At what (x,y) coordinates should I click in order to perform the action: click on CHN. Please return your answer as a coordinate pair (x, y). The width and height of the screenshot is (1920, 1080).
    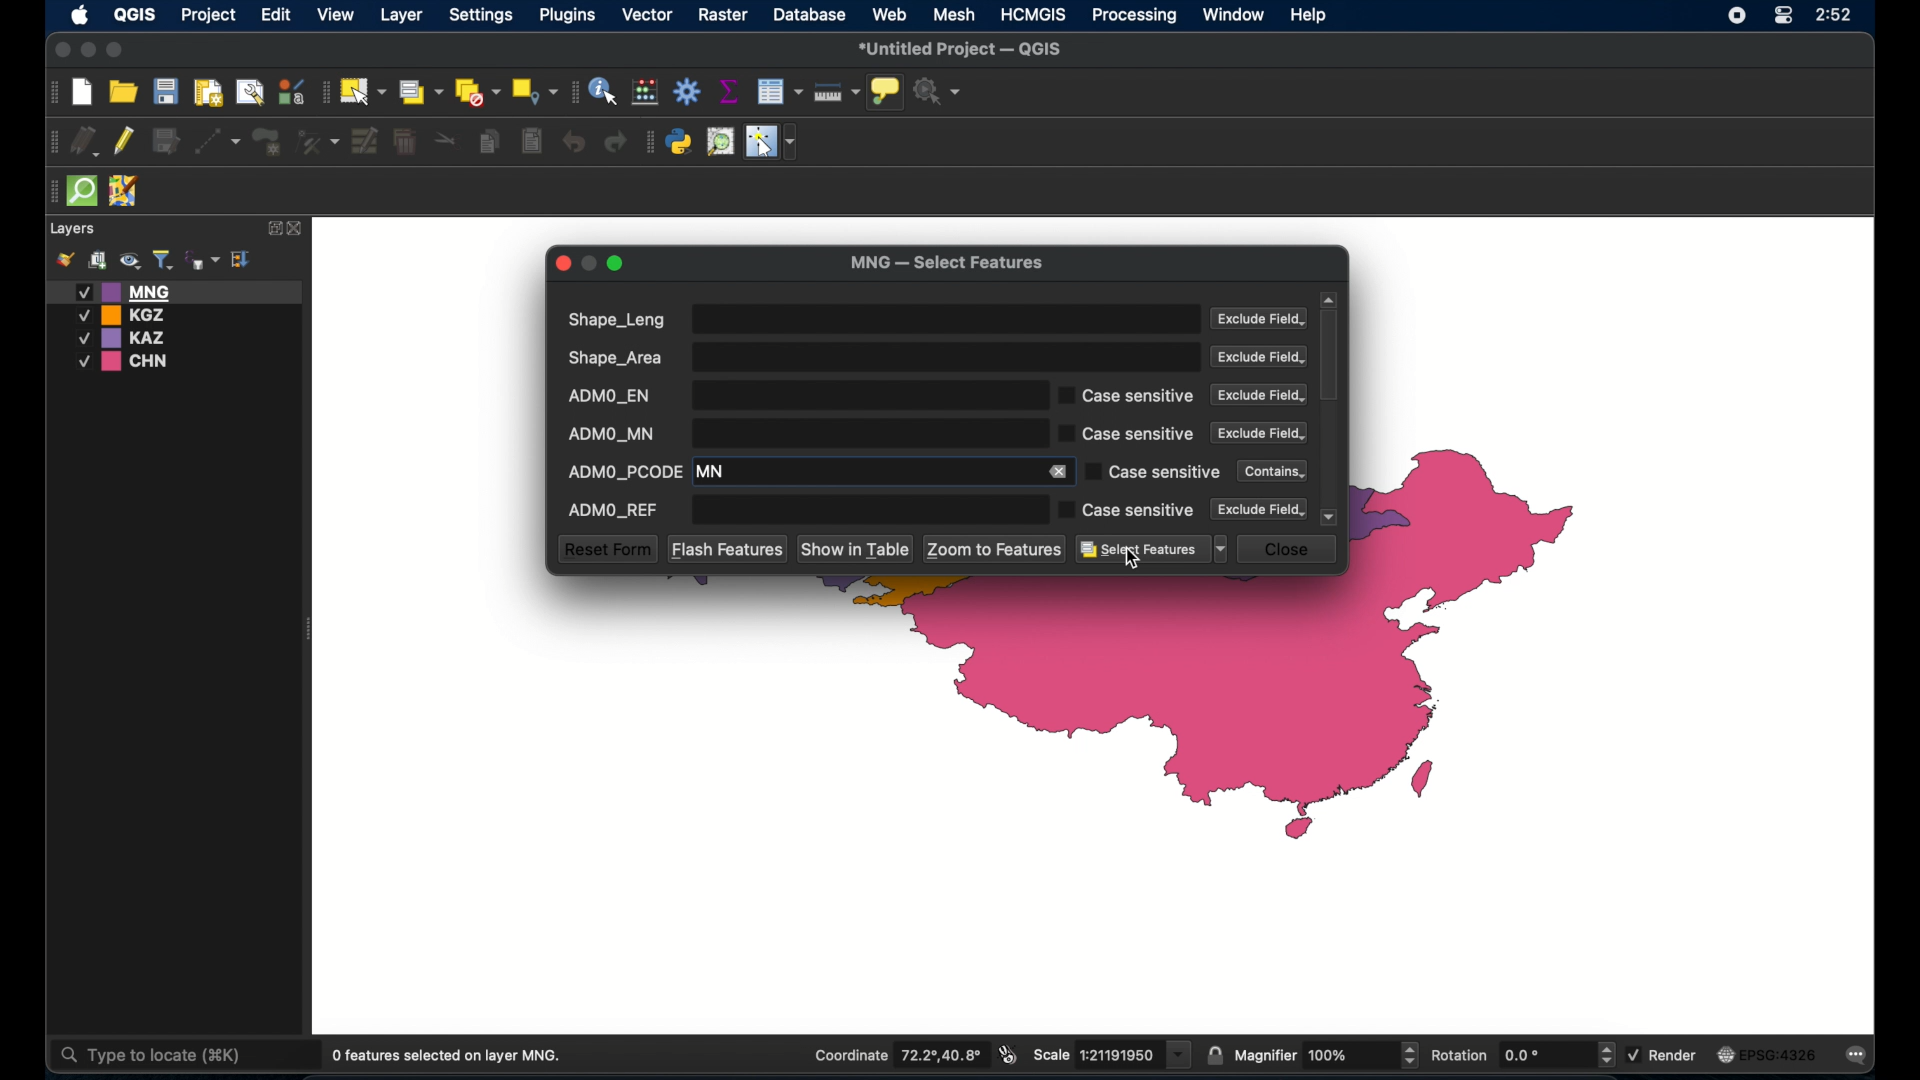
    Looking at the image, I should click on (126, 362).